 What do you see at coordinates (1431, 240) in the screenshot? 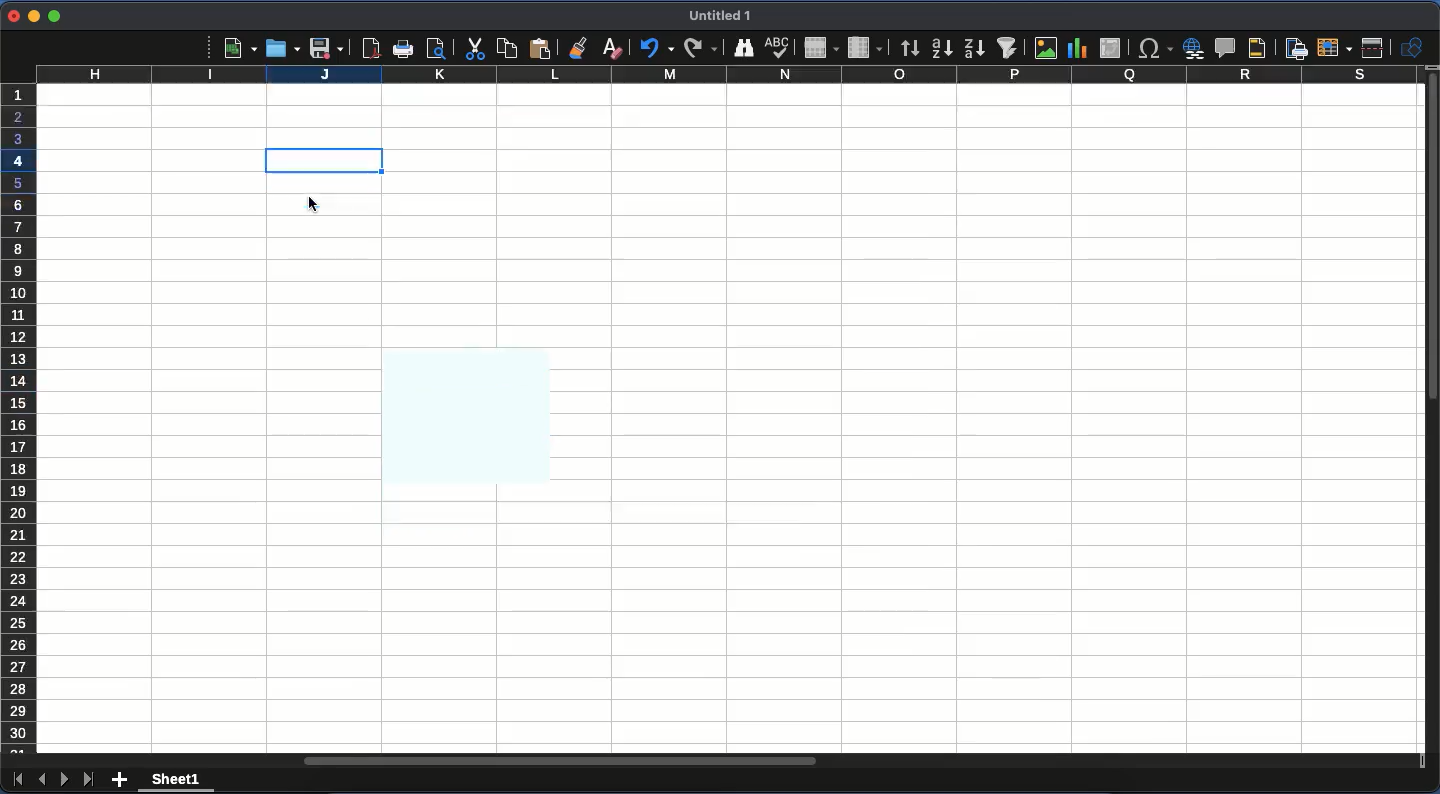
I see `vertical scroll bar` at bounding box center [1431, 240].